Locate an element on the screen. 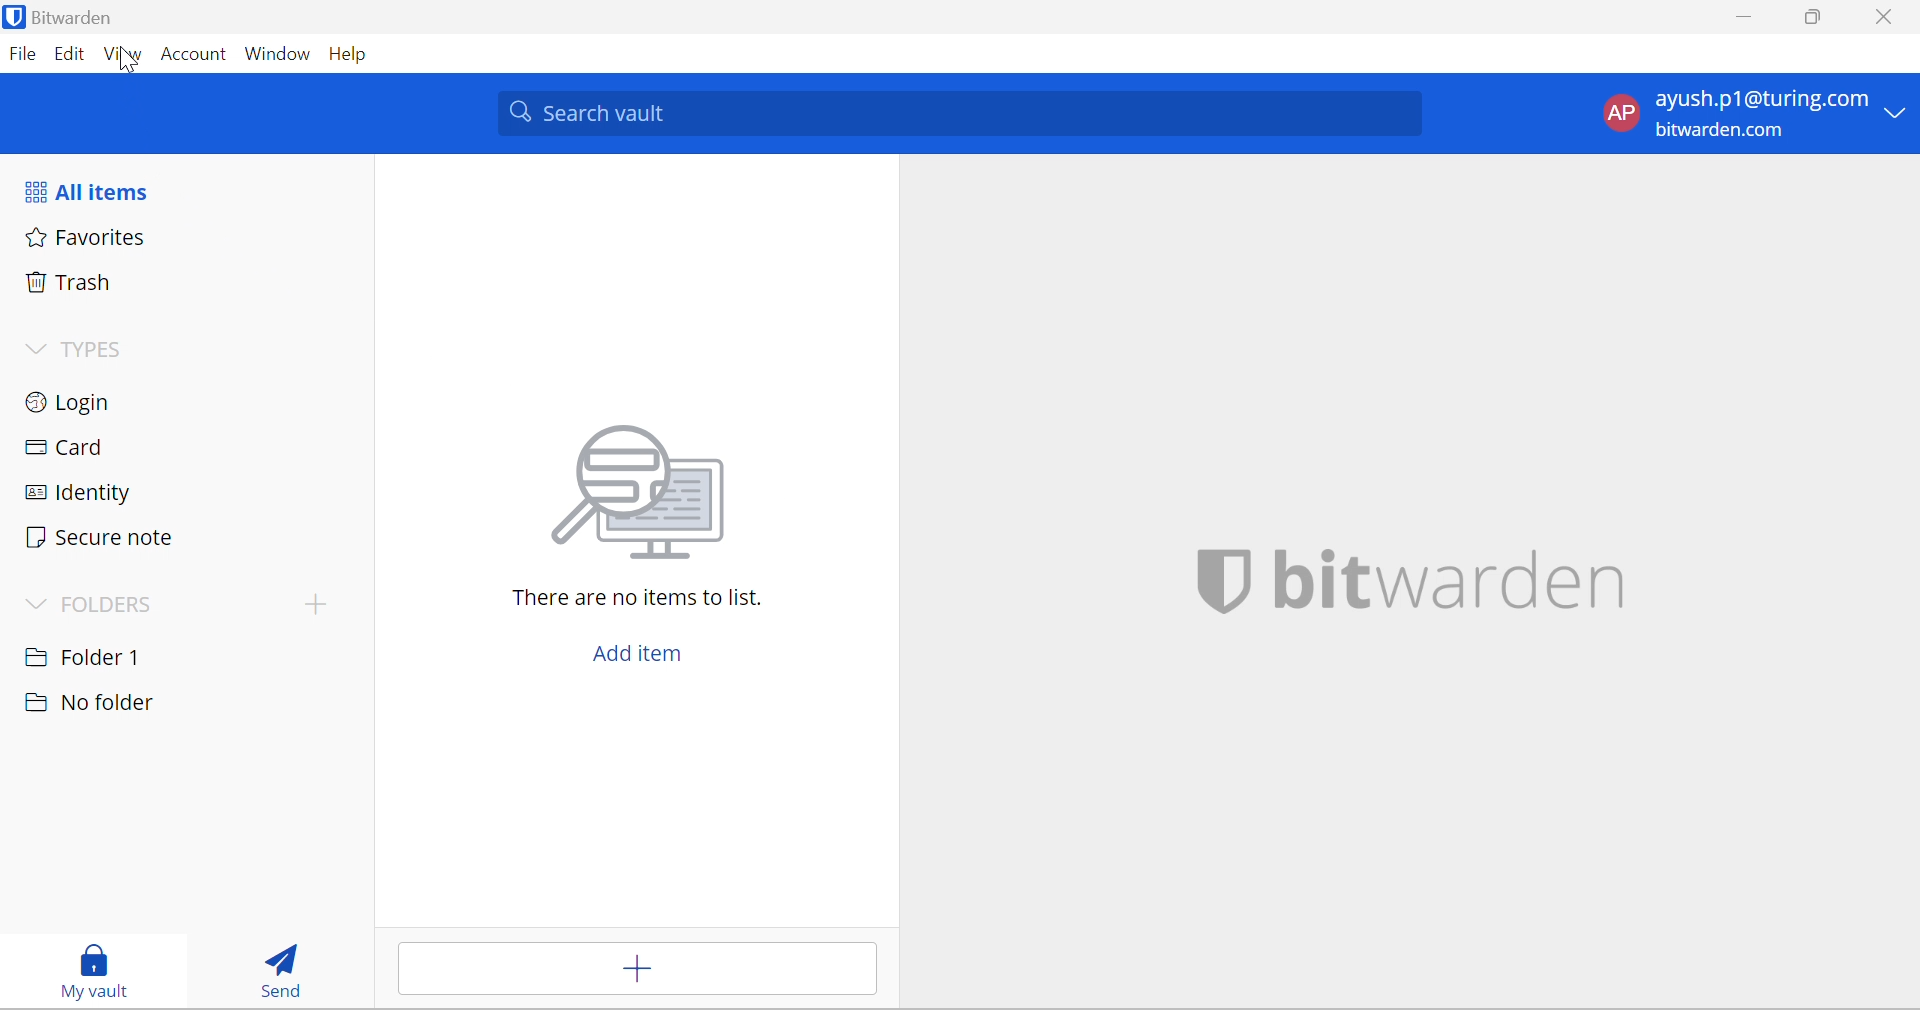 Image resolution: width=1920 pixels, height=1010 pixels. All items is located at coordinates (98, 195).